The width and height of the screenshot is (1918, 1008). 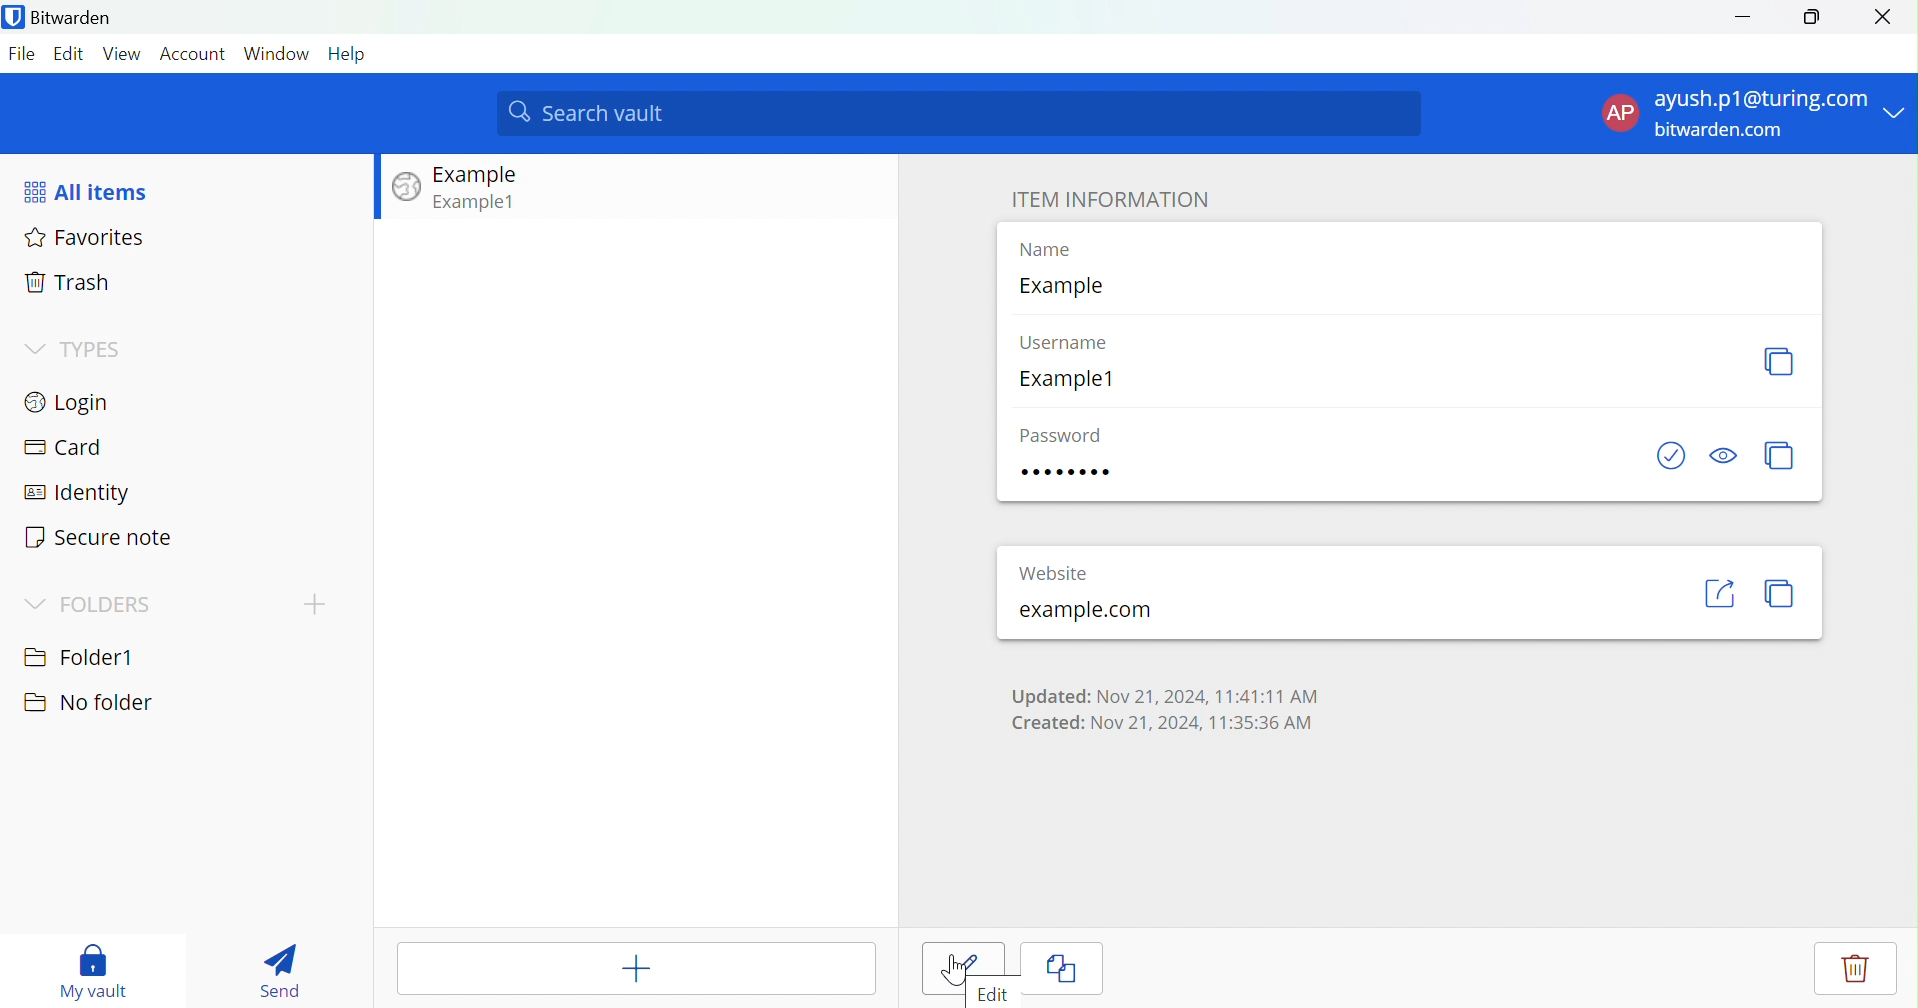 What do you see at coordinates (1898, 107) in the screenshot?
I see `Drop Down` at bounding box center [1898, 107].